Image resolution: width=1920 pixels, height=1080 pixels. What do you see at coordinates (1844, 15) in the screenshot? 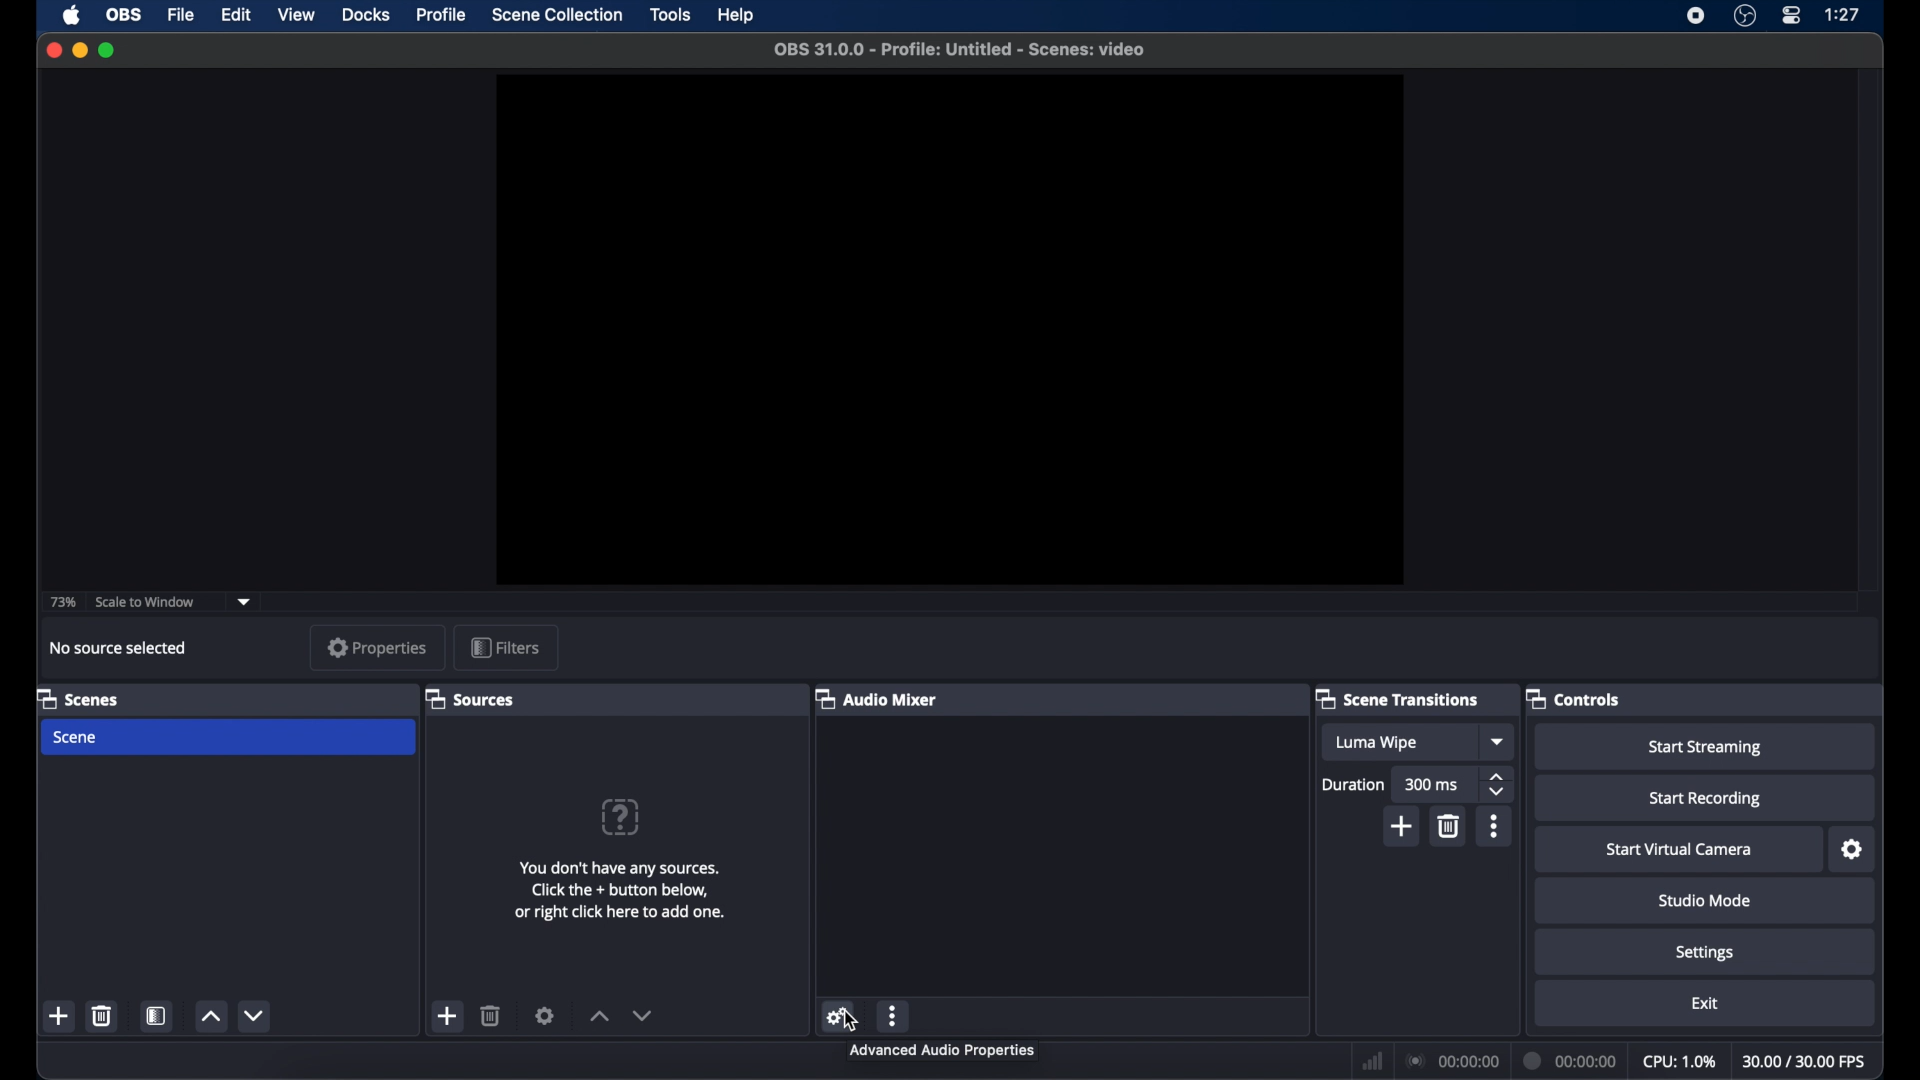
I see `1.27` at bounding box center [1844, 15].